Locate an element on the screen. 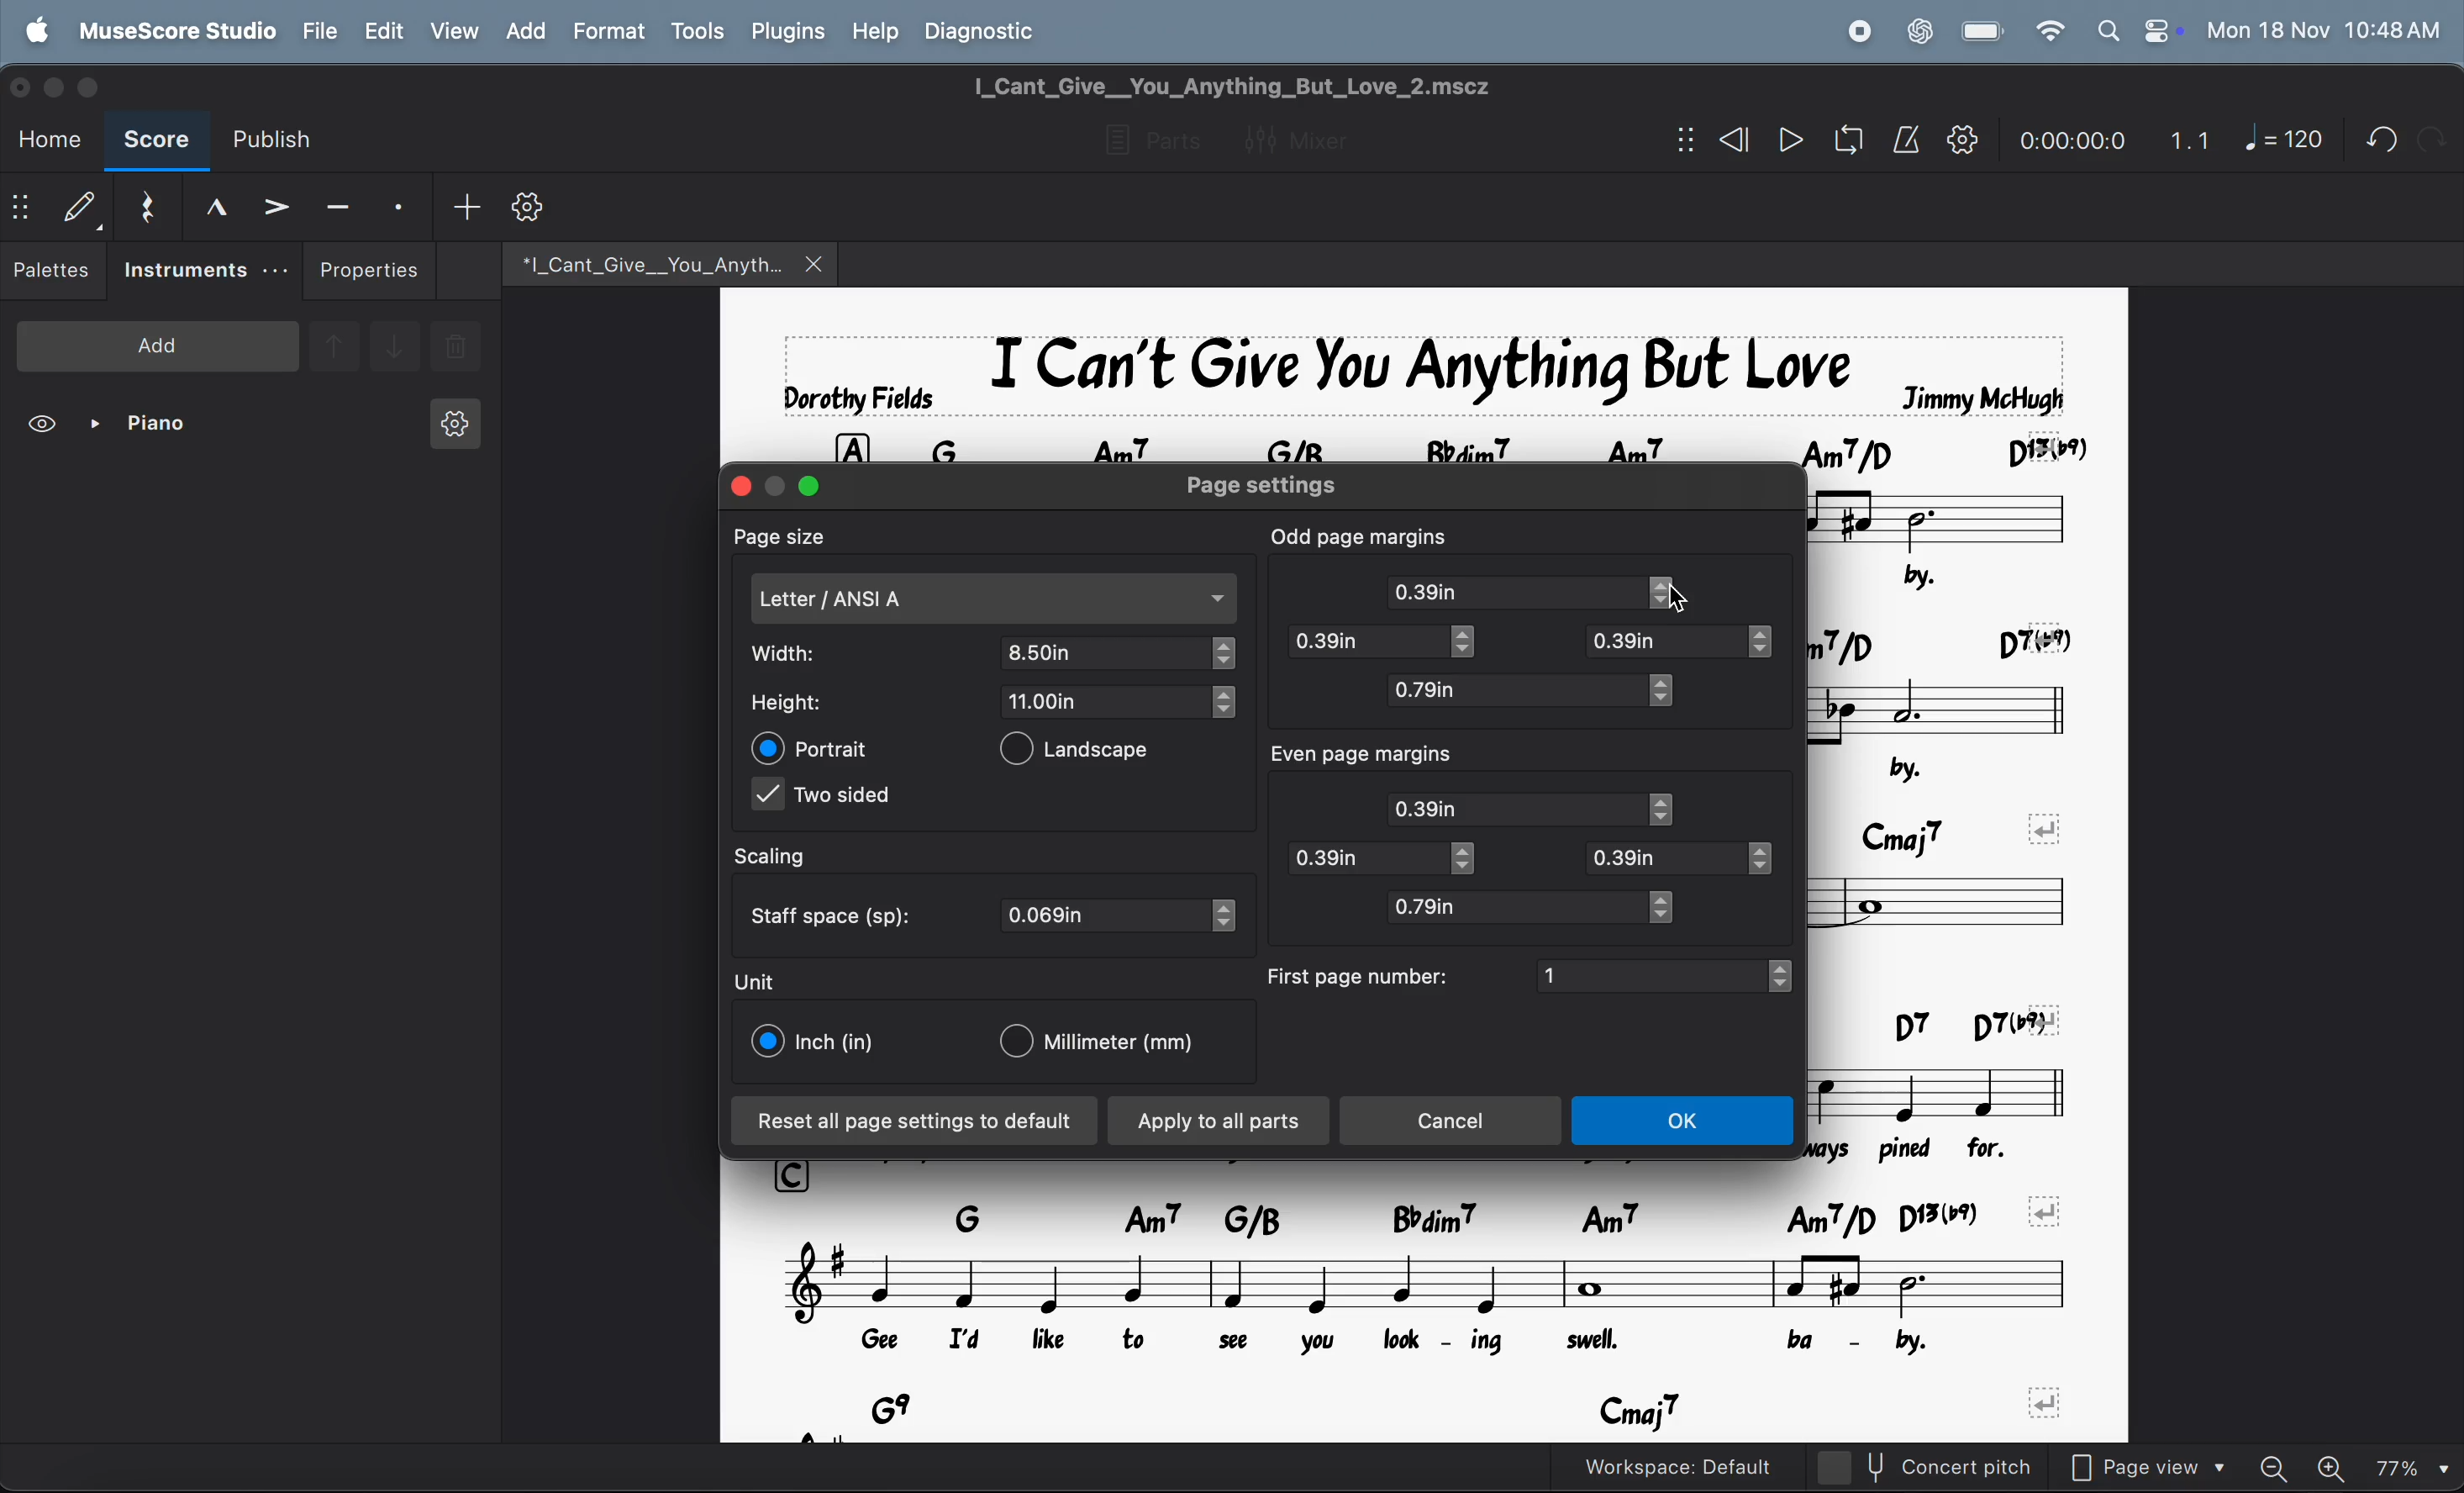  instruments... is located at coordinates (204, 271).